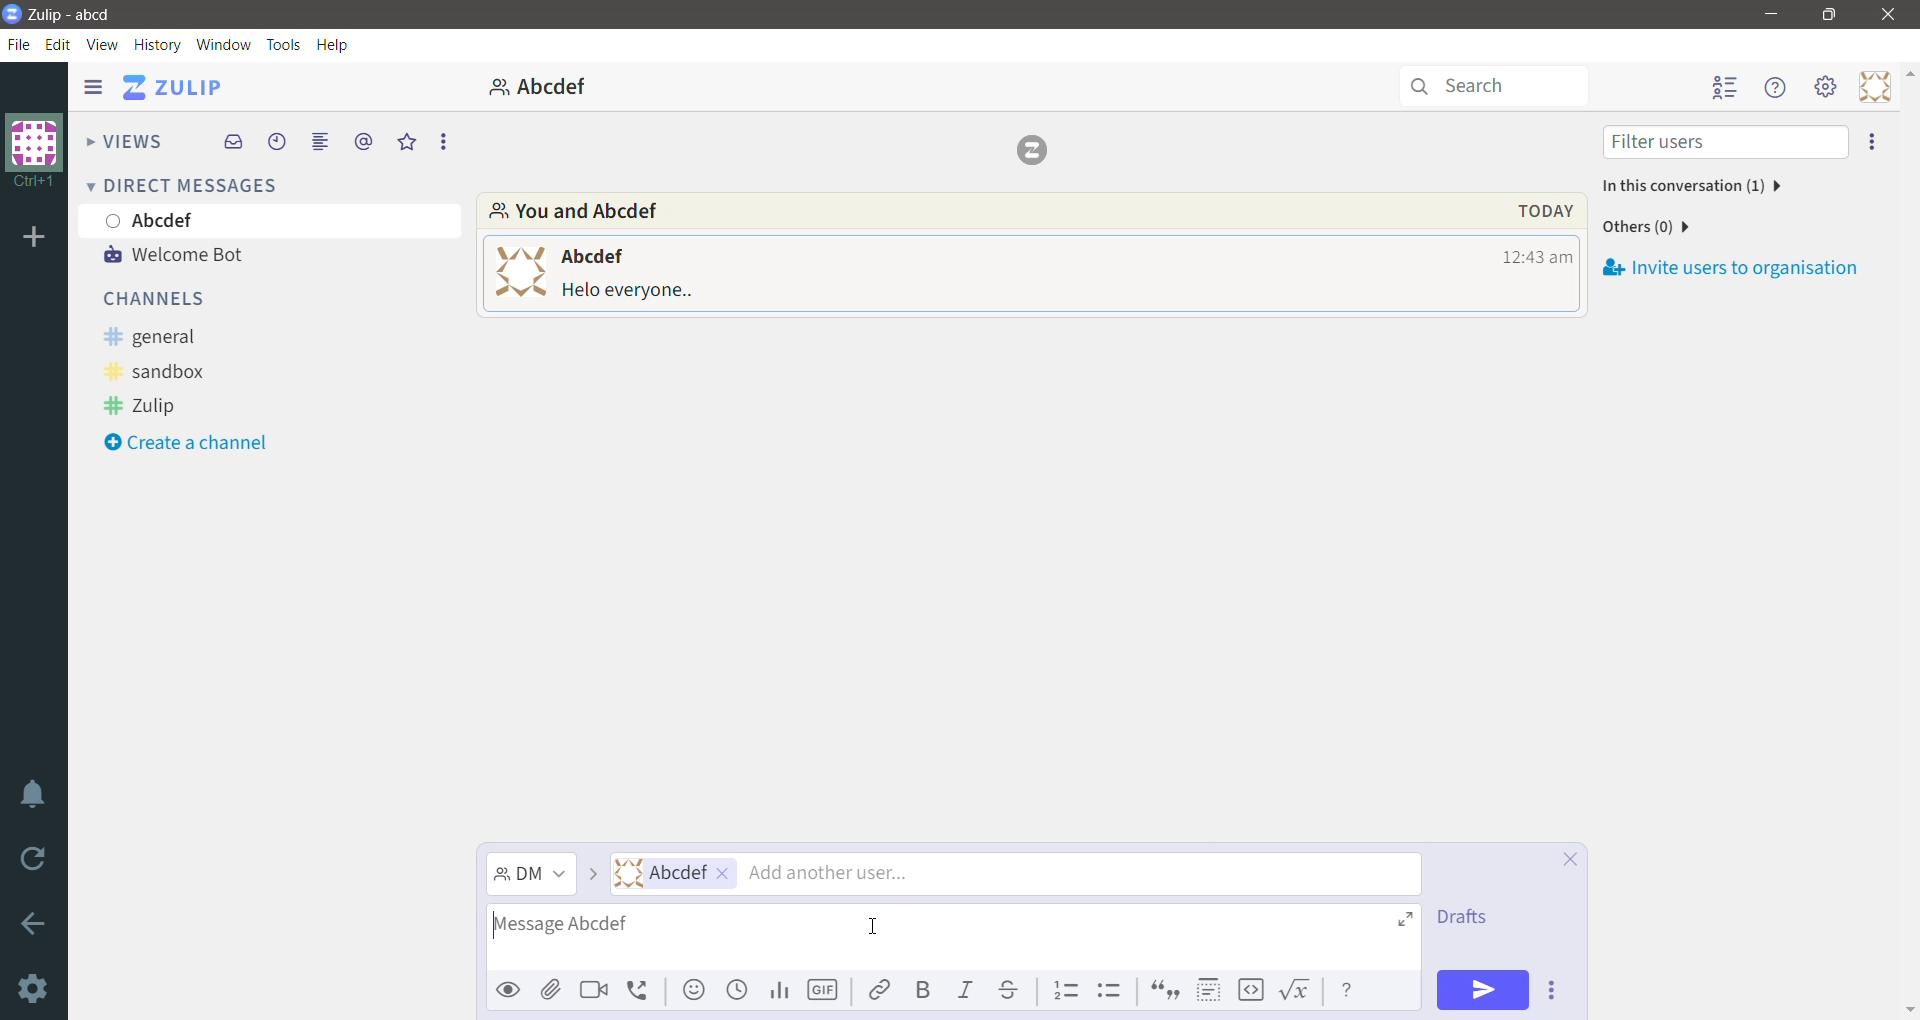  Describe the element at coordinates (1166, 989) in the screenshot. I see `Quote` at that location.